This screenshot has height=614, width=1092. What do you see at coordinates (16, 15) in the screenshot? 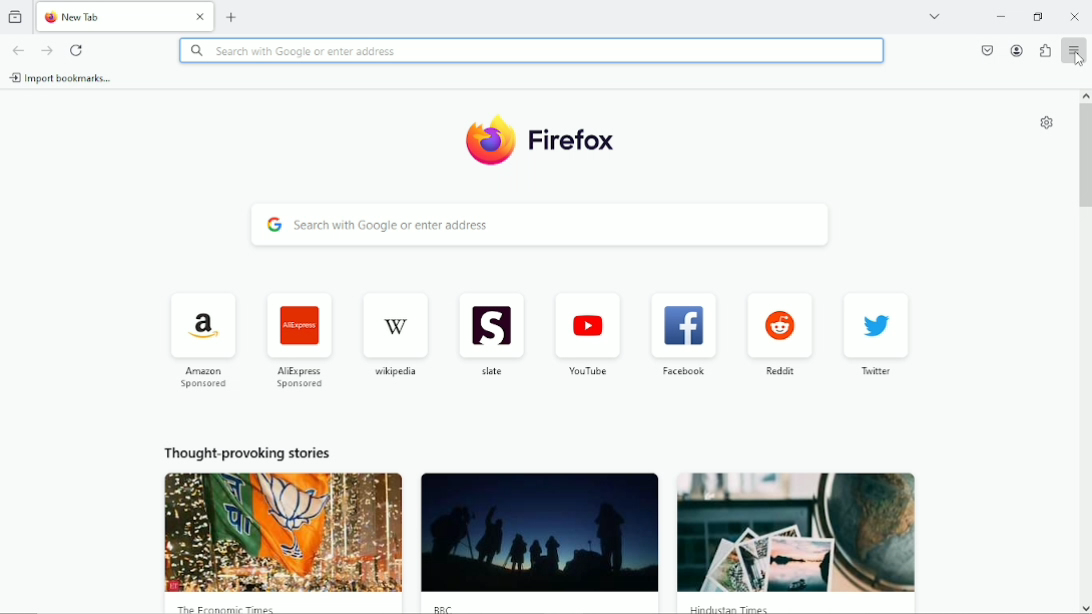
I see `view recent browsing` at bounding box center [16, 15].